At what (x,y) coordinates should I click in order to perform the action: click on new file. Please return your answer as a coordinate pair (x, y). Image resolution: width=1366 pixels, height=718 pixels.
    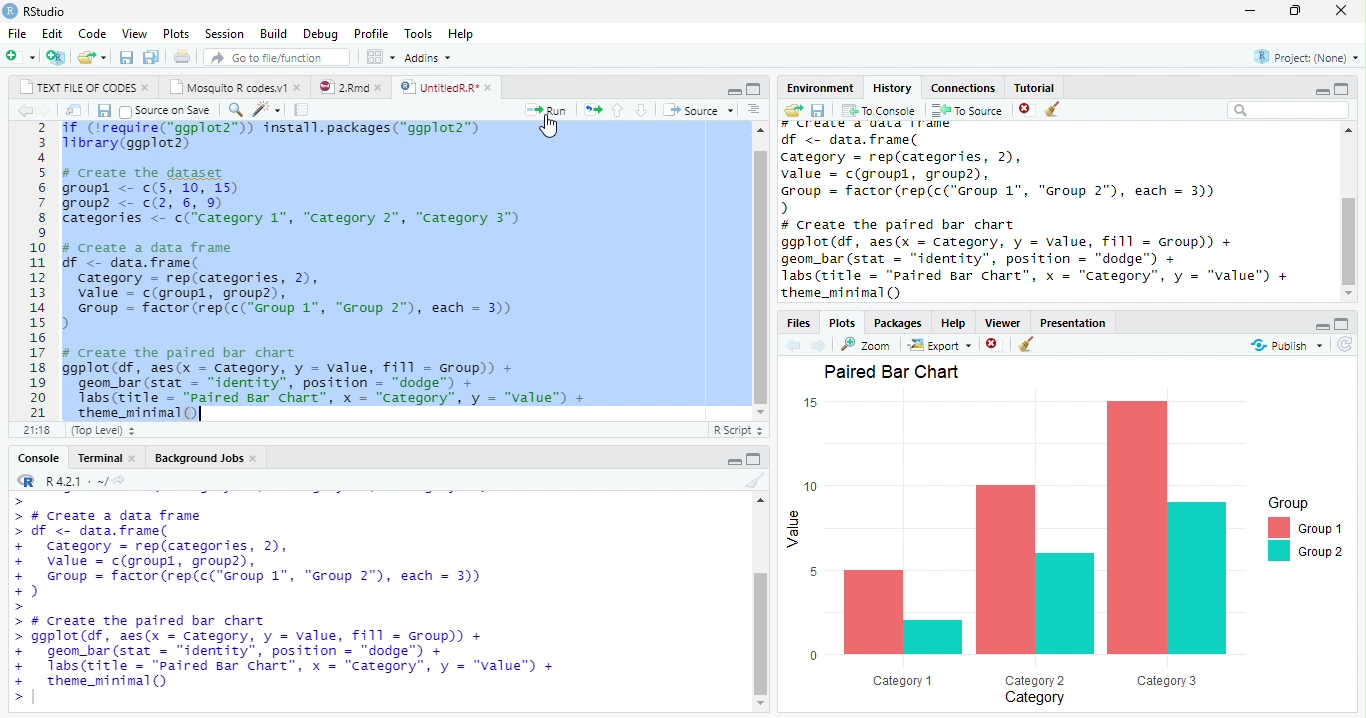
    Looking at the image, I should click on (19, 56).